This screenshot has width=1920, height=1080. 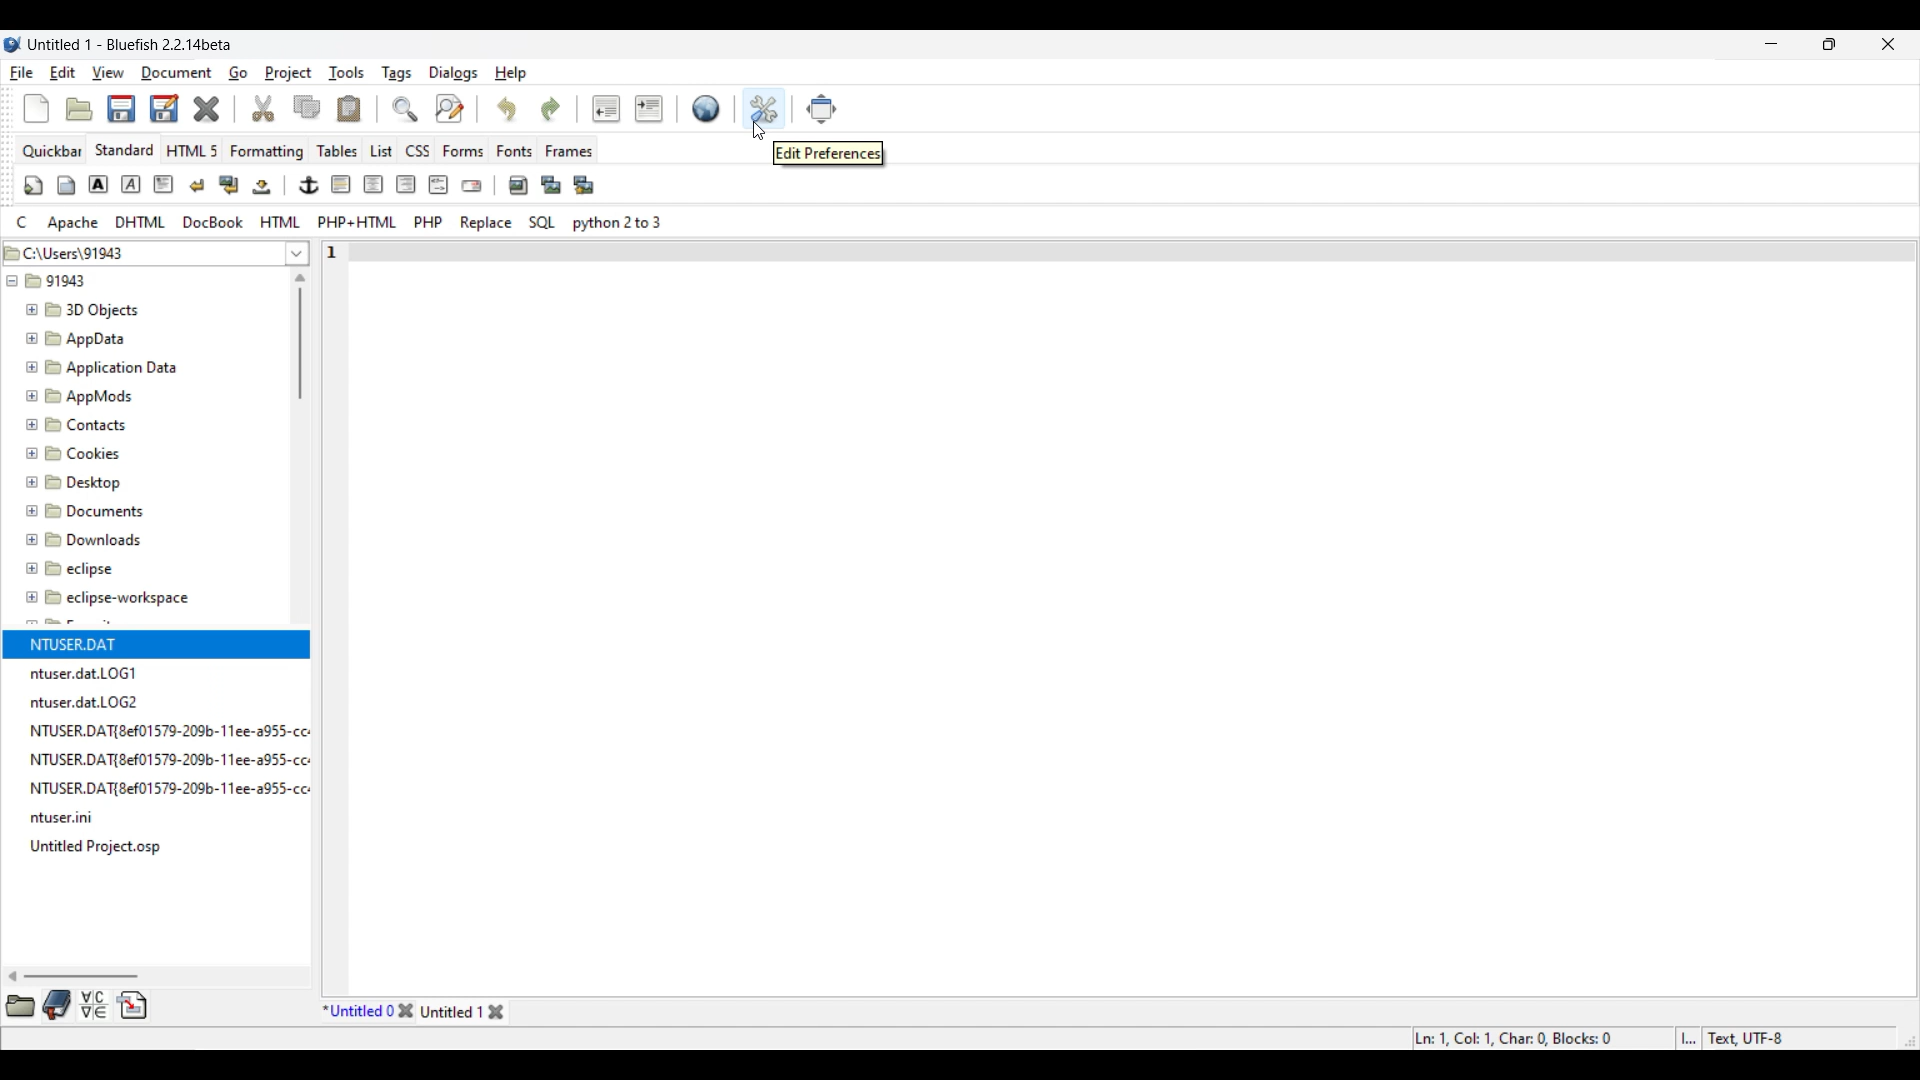 What do you see at coordinates (86, 673) in the screenshot?
I see `ntuser.dat.LOG1` at bounding box center [86, 673].